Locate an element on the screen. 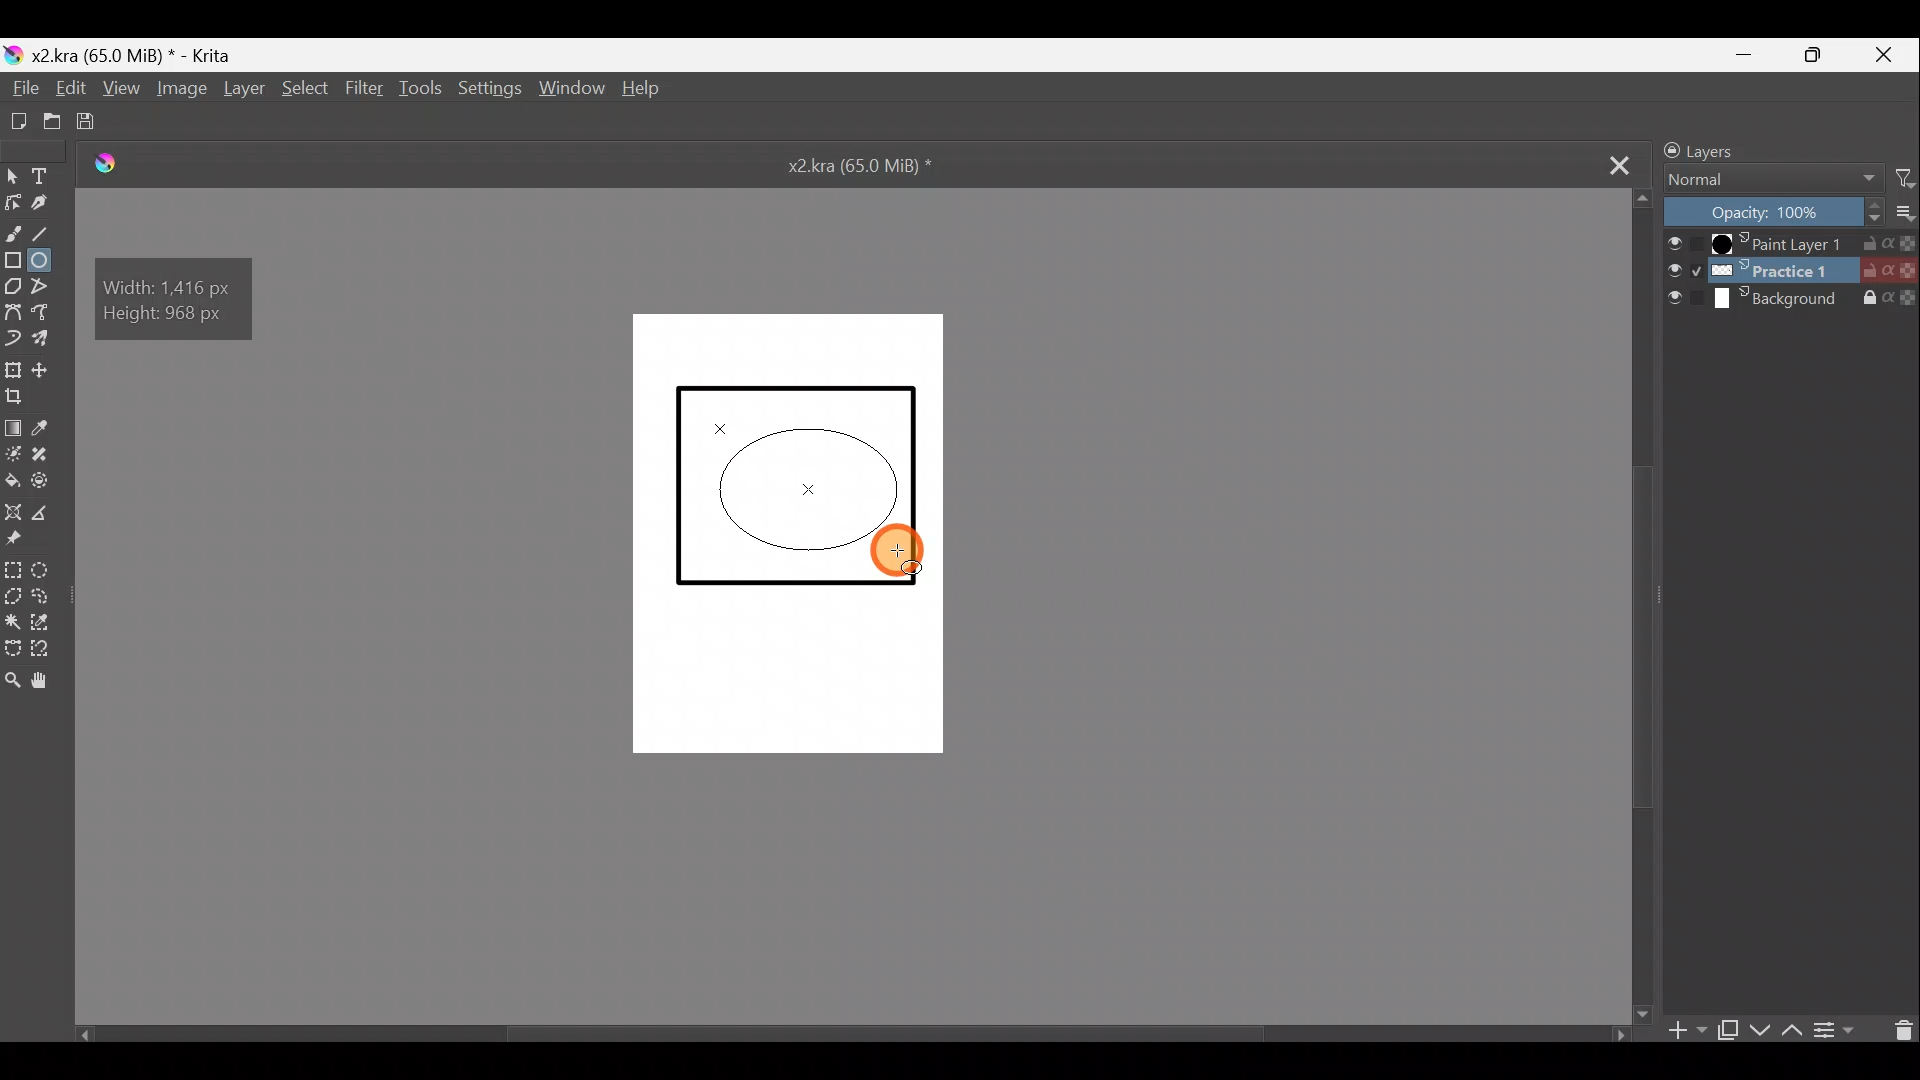 The image size is (1920, 1080). Filter is located at coordinates (1896, 179).